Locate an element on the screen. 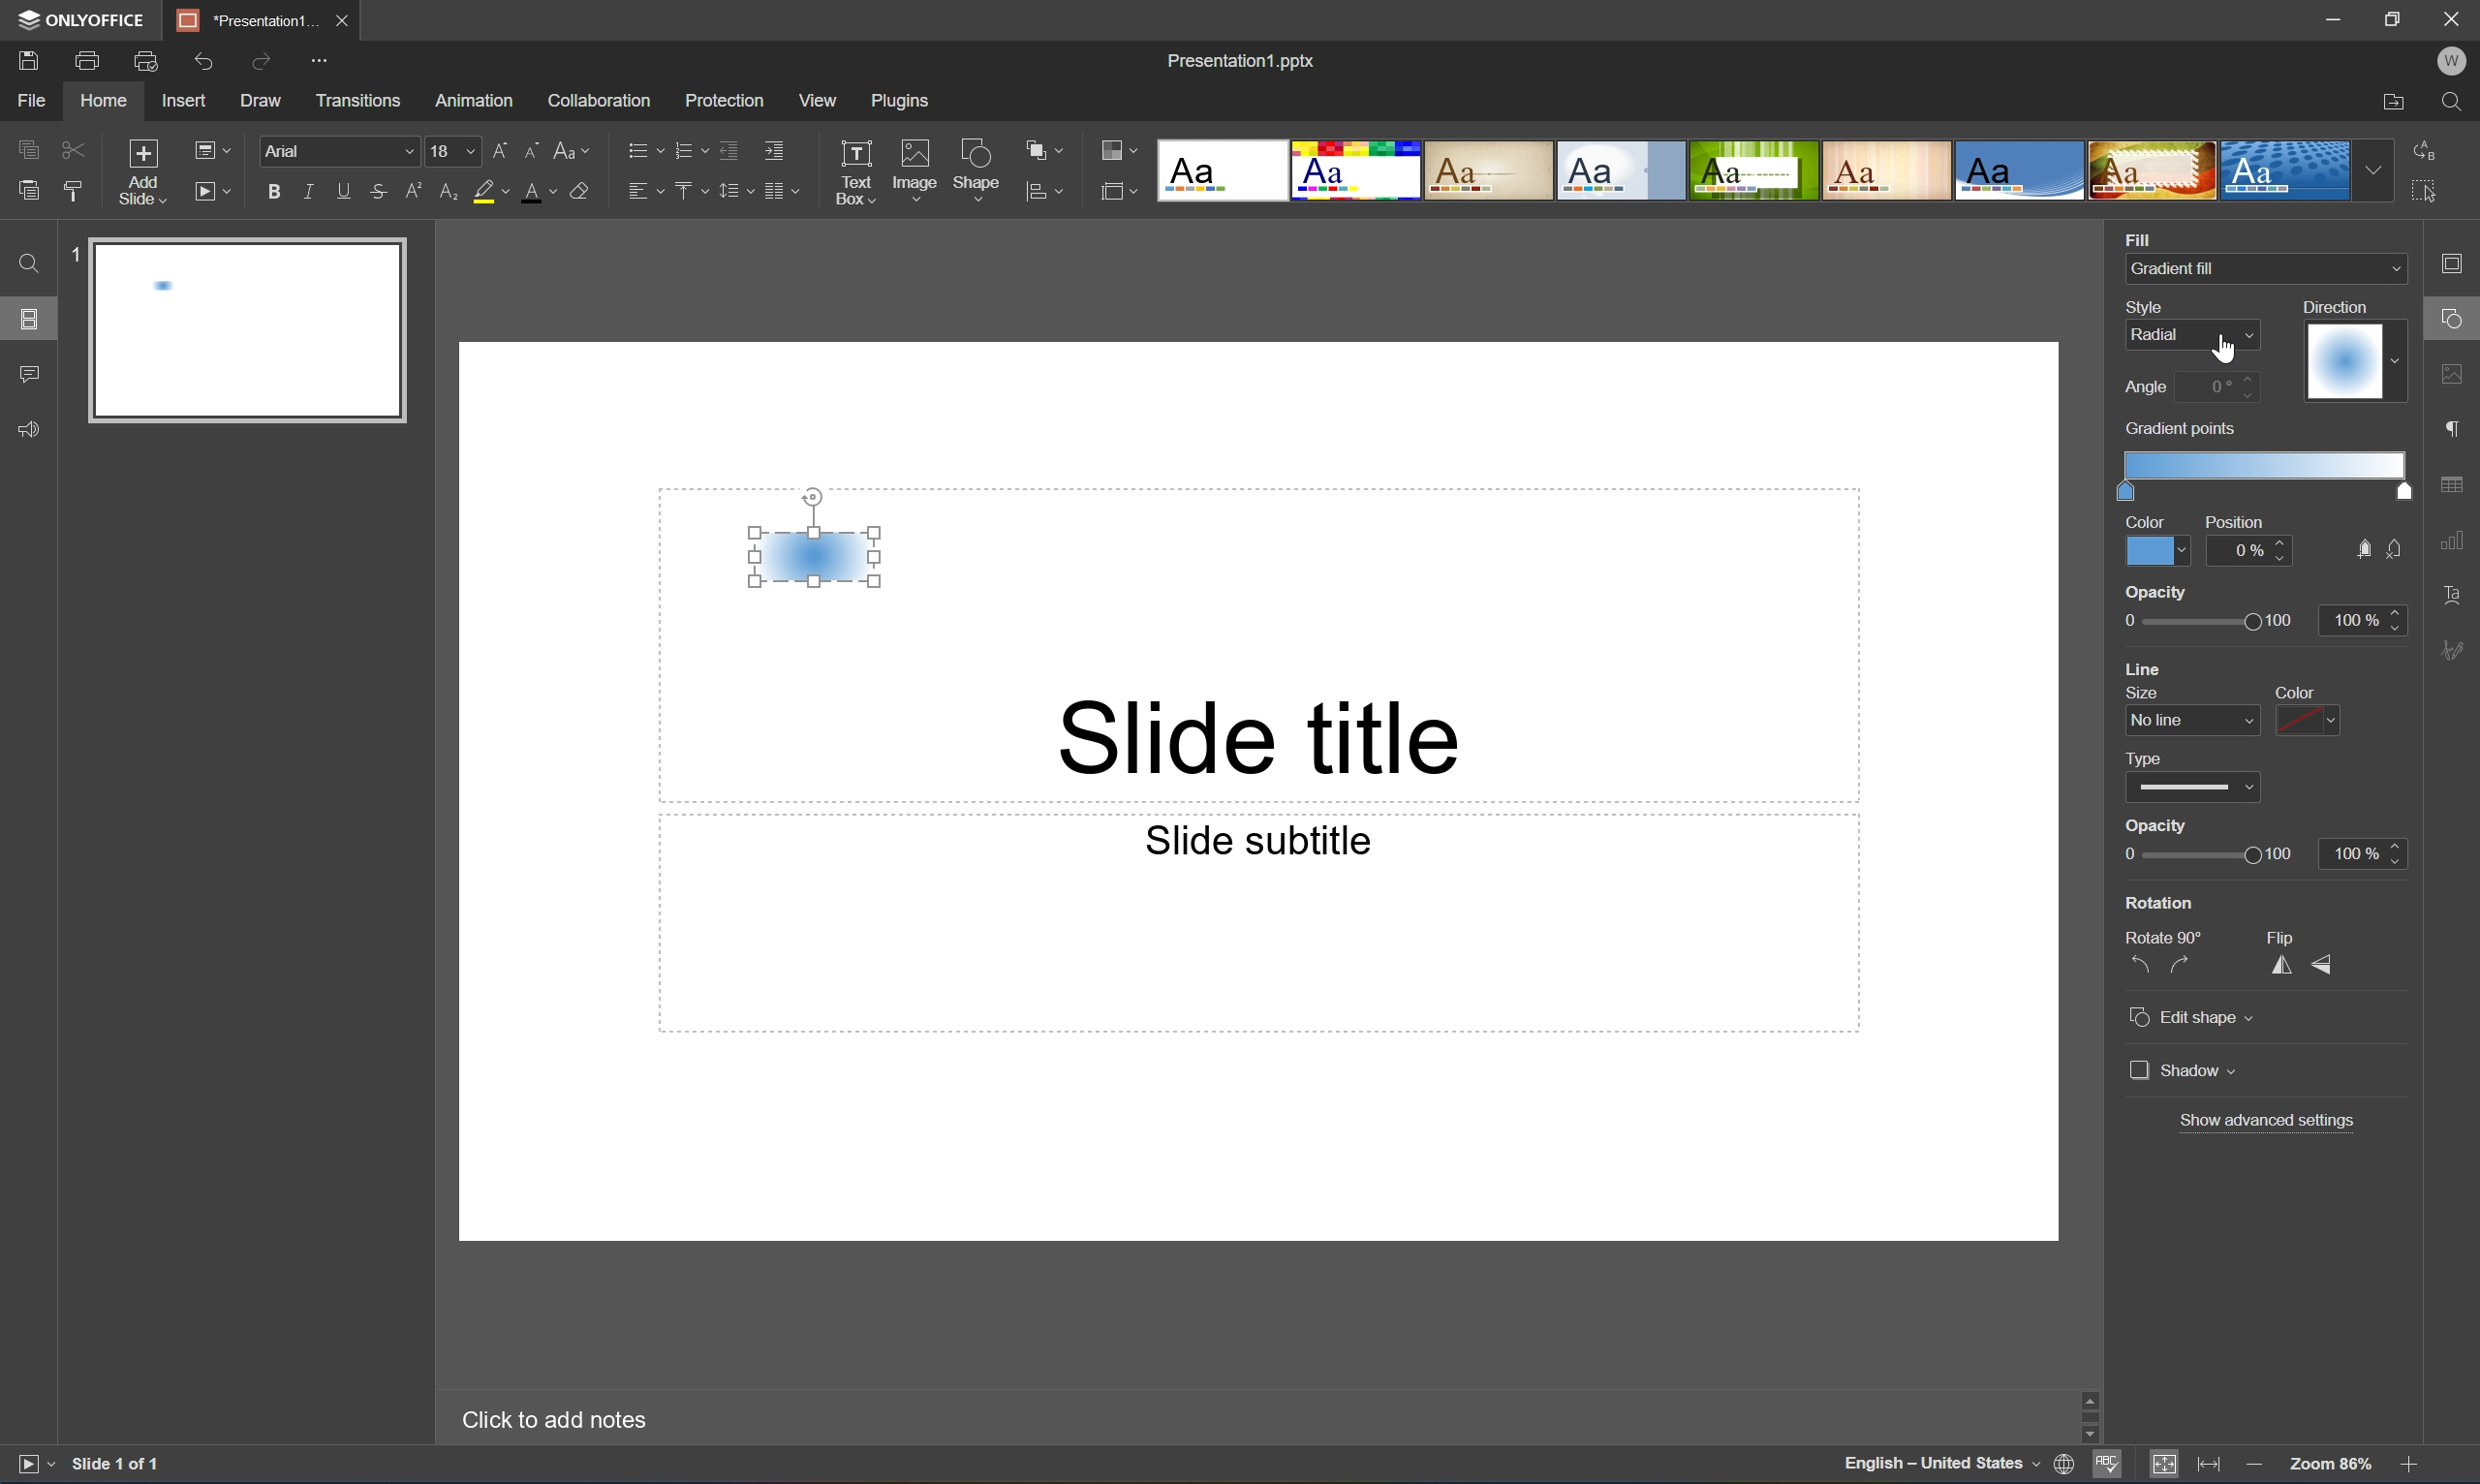 This screenshot has height=1484, width=2480. Protection is located at coordinates (722, 99).